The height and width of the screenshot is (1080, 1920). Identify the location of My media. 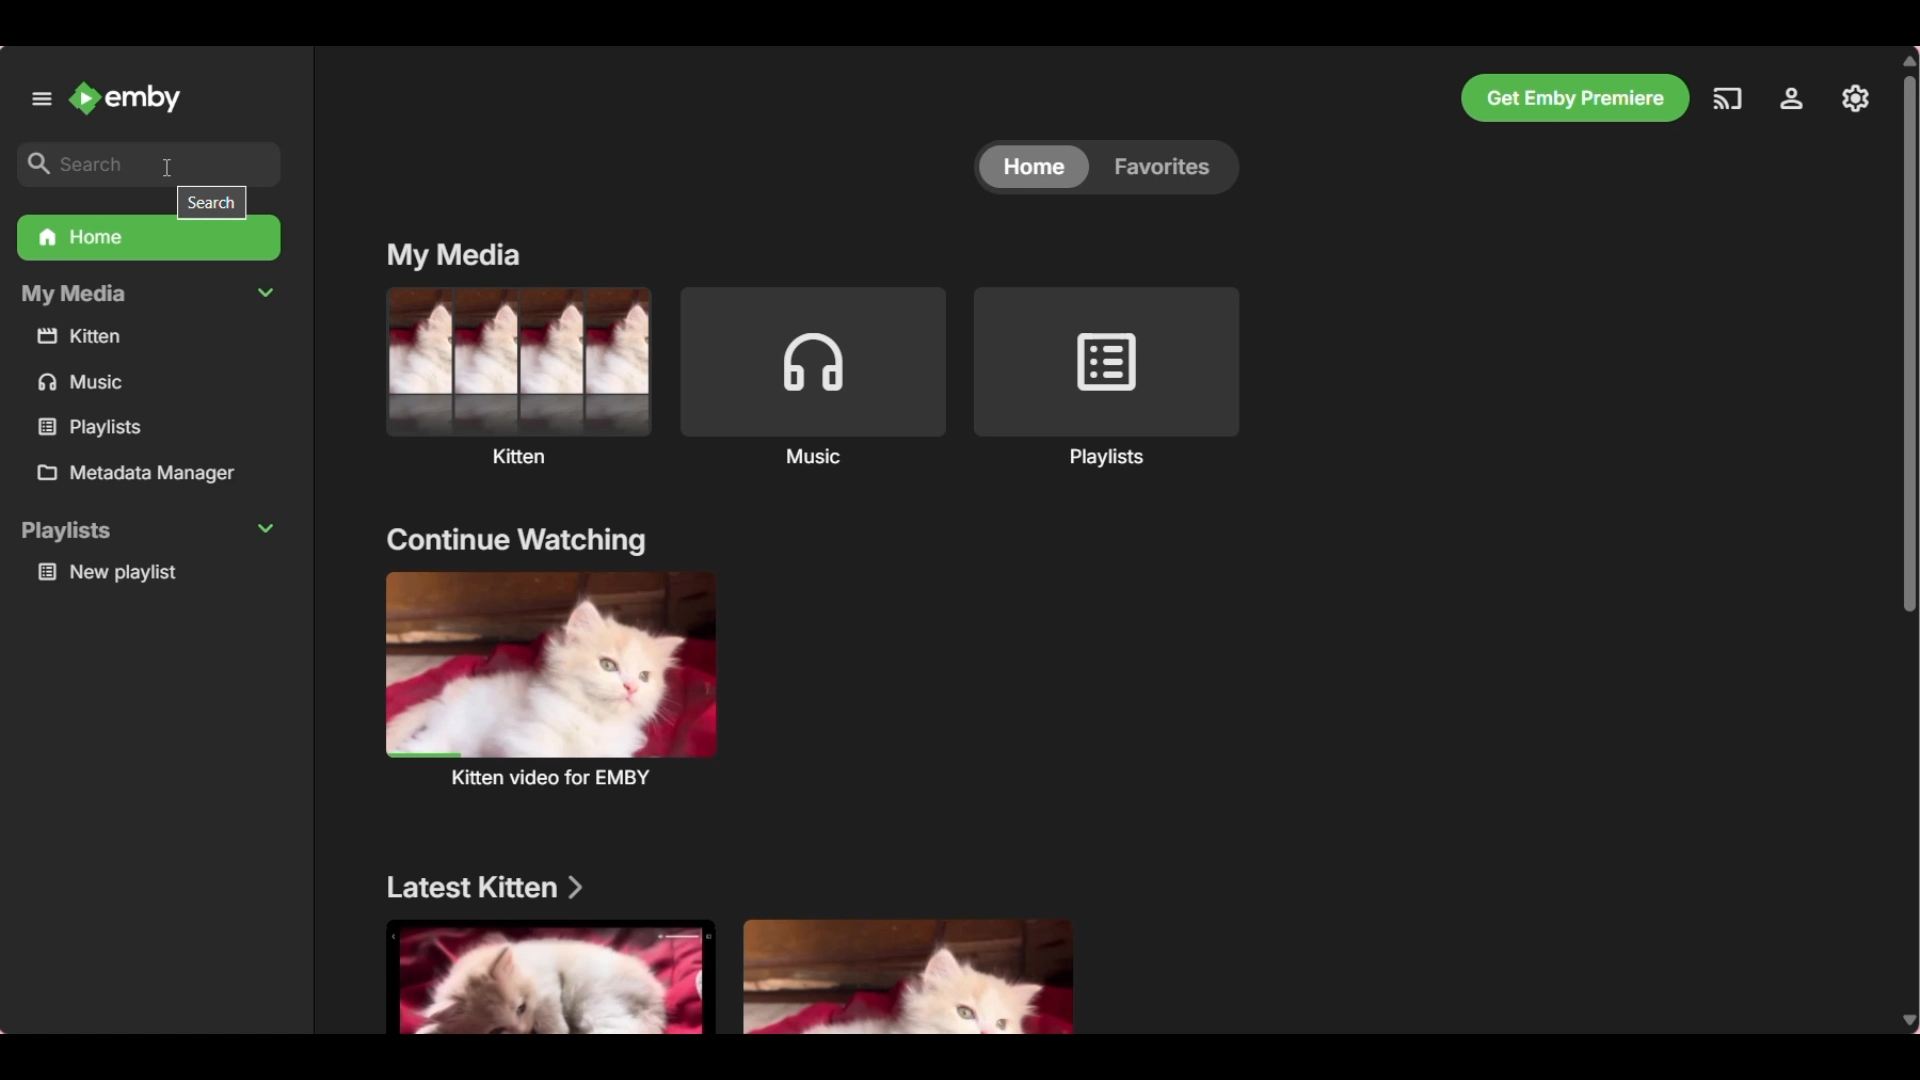
(460, 253).